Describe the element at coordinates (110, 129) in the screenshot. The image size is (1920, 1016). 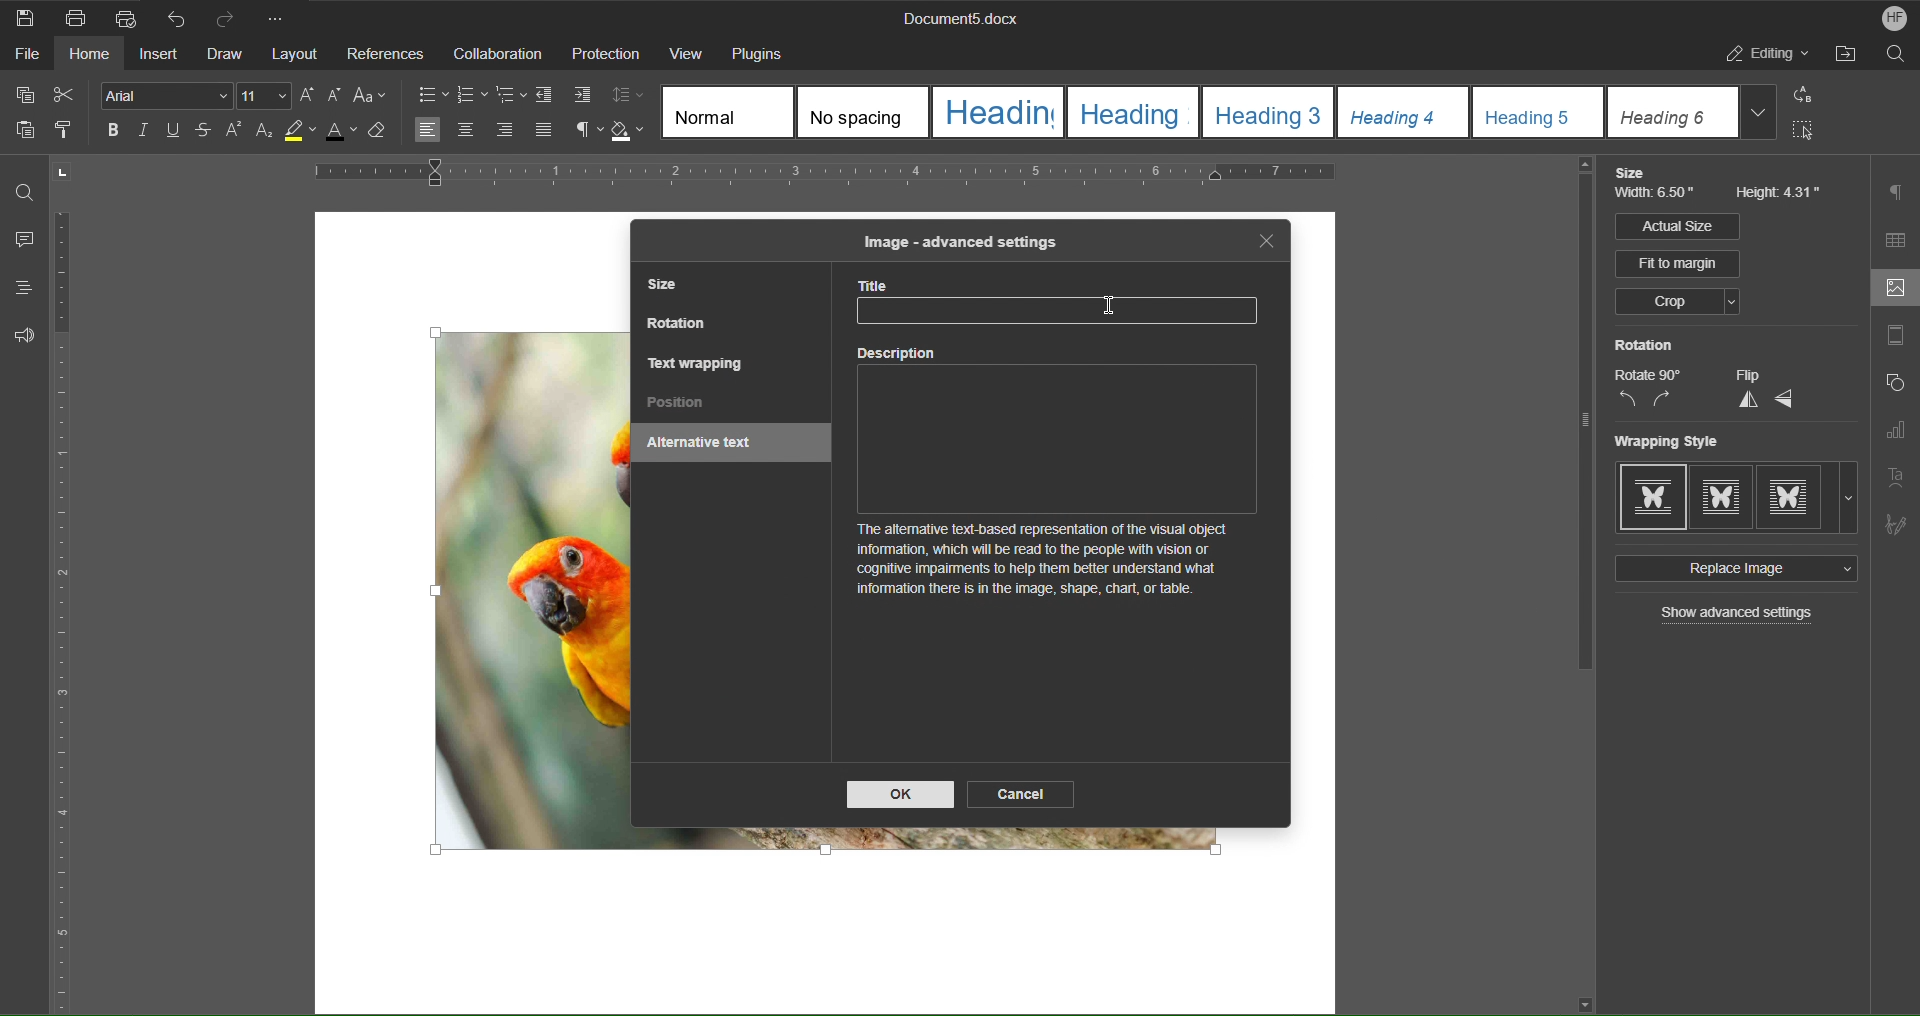
I see `Bold` at that location.